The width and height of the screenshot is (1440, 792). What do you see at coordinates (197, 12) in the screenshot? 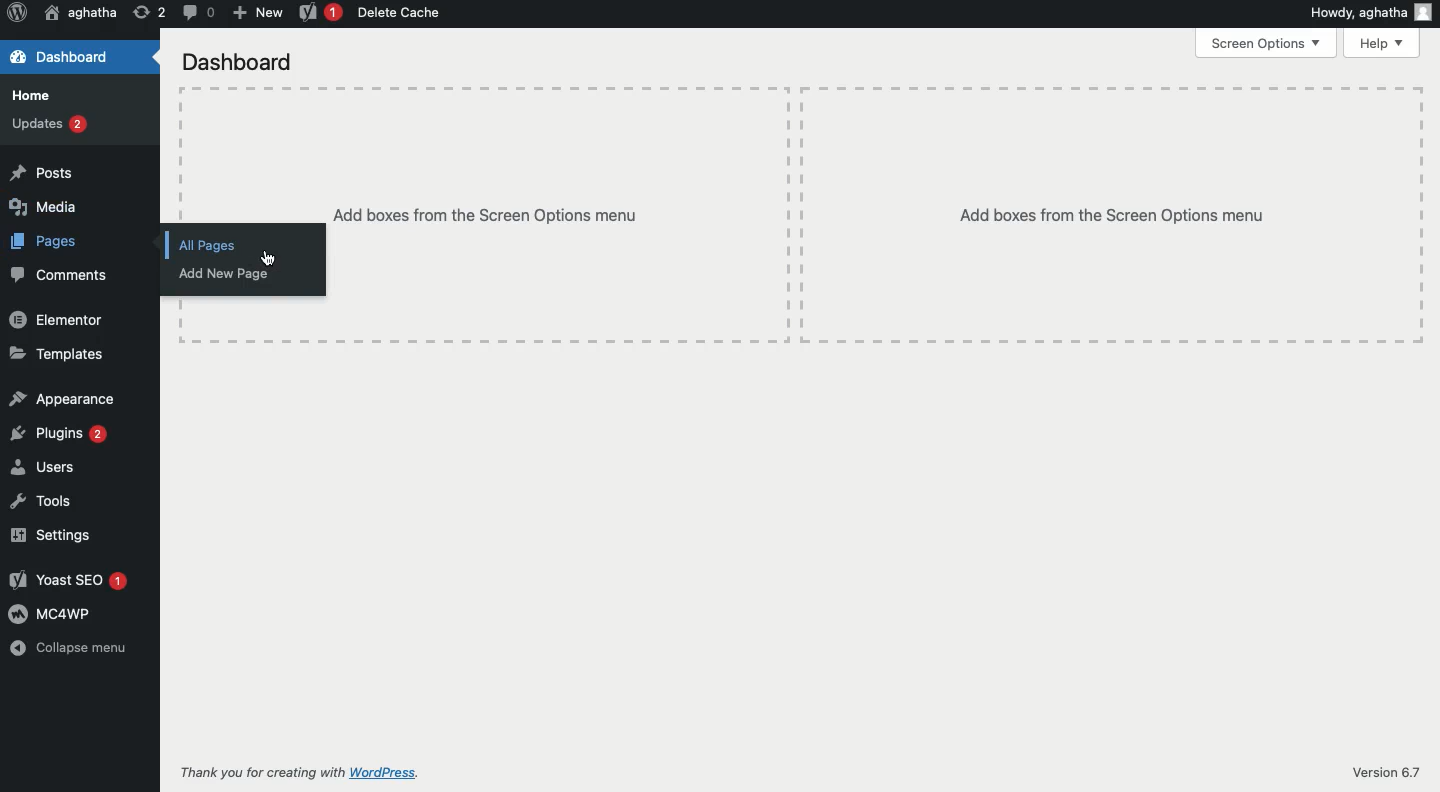
I see `Comment` at bounding box center [197, 12].